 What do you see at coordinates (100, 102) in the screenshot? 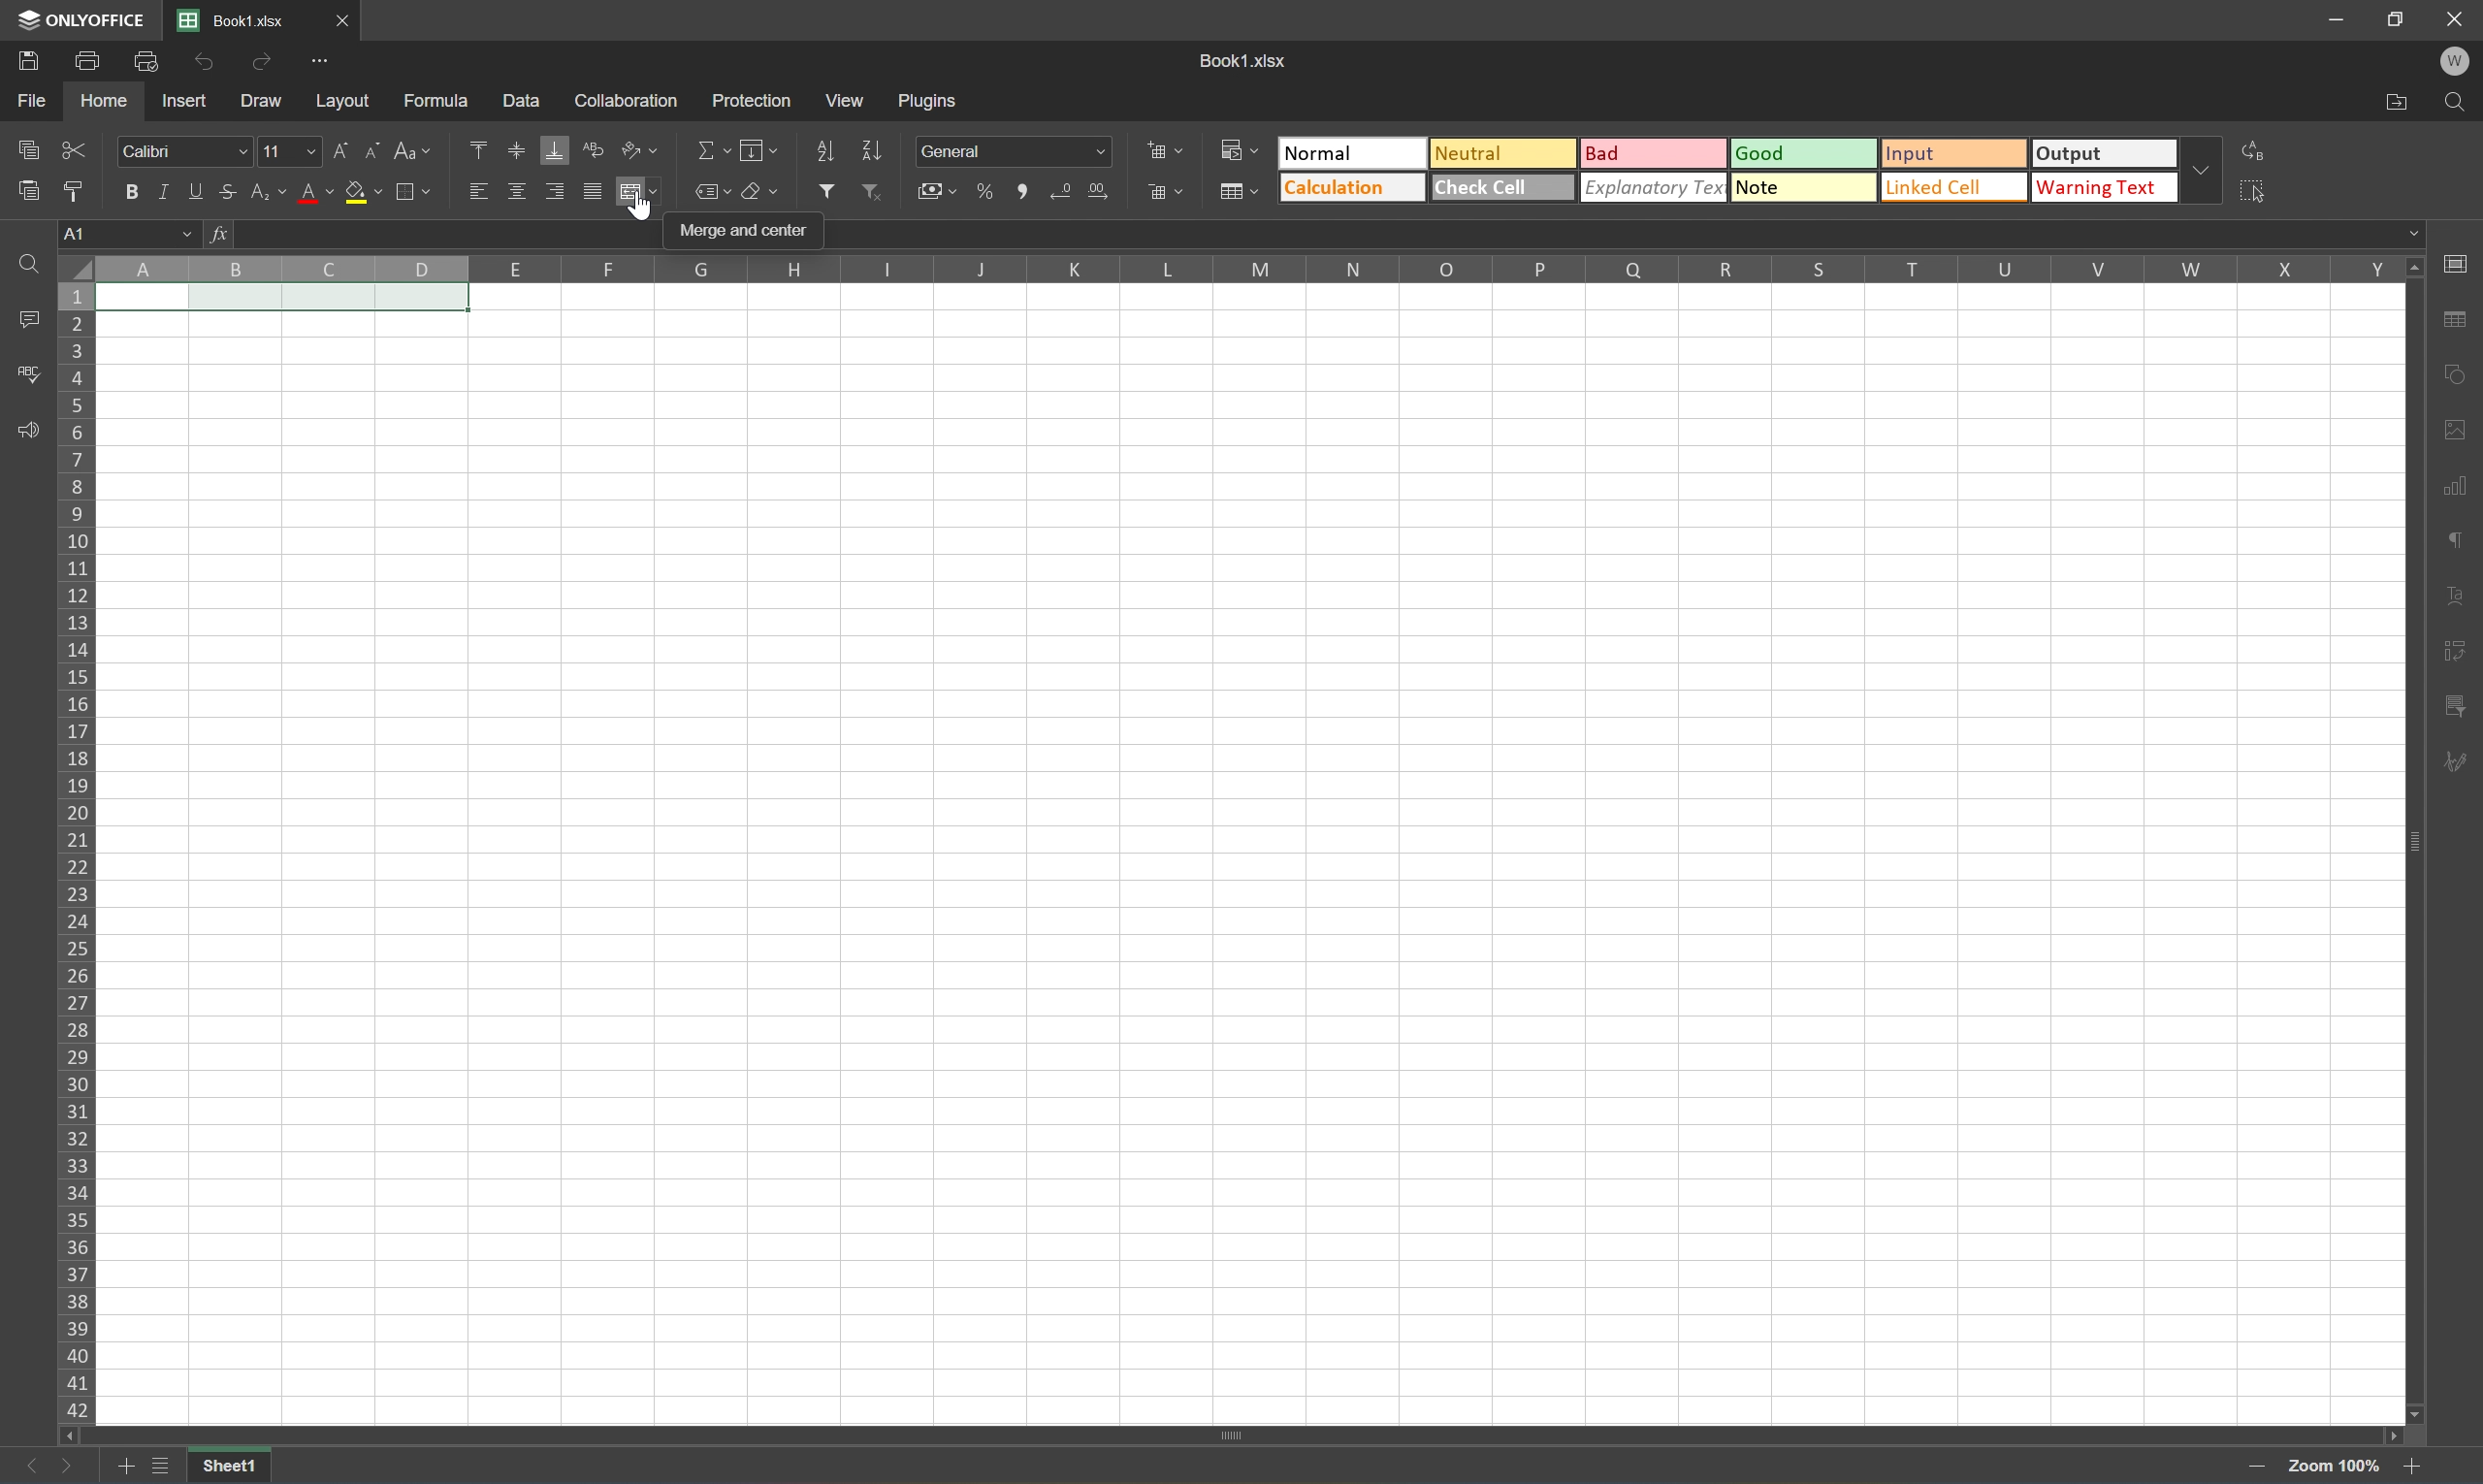
I see `Home` at bounding box center [100, 102].